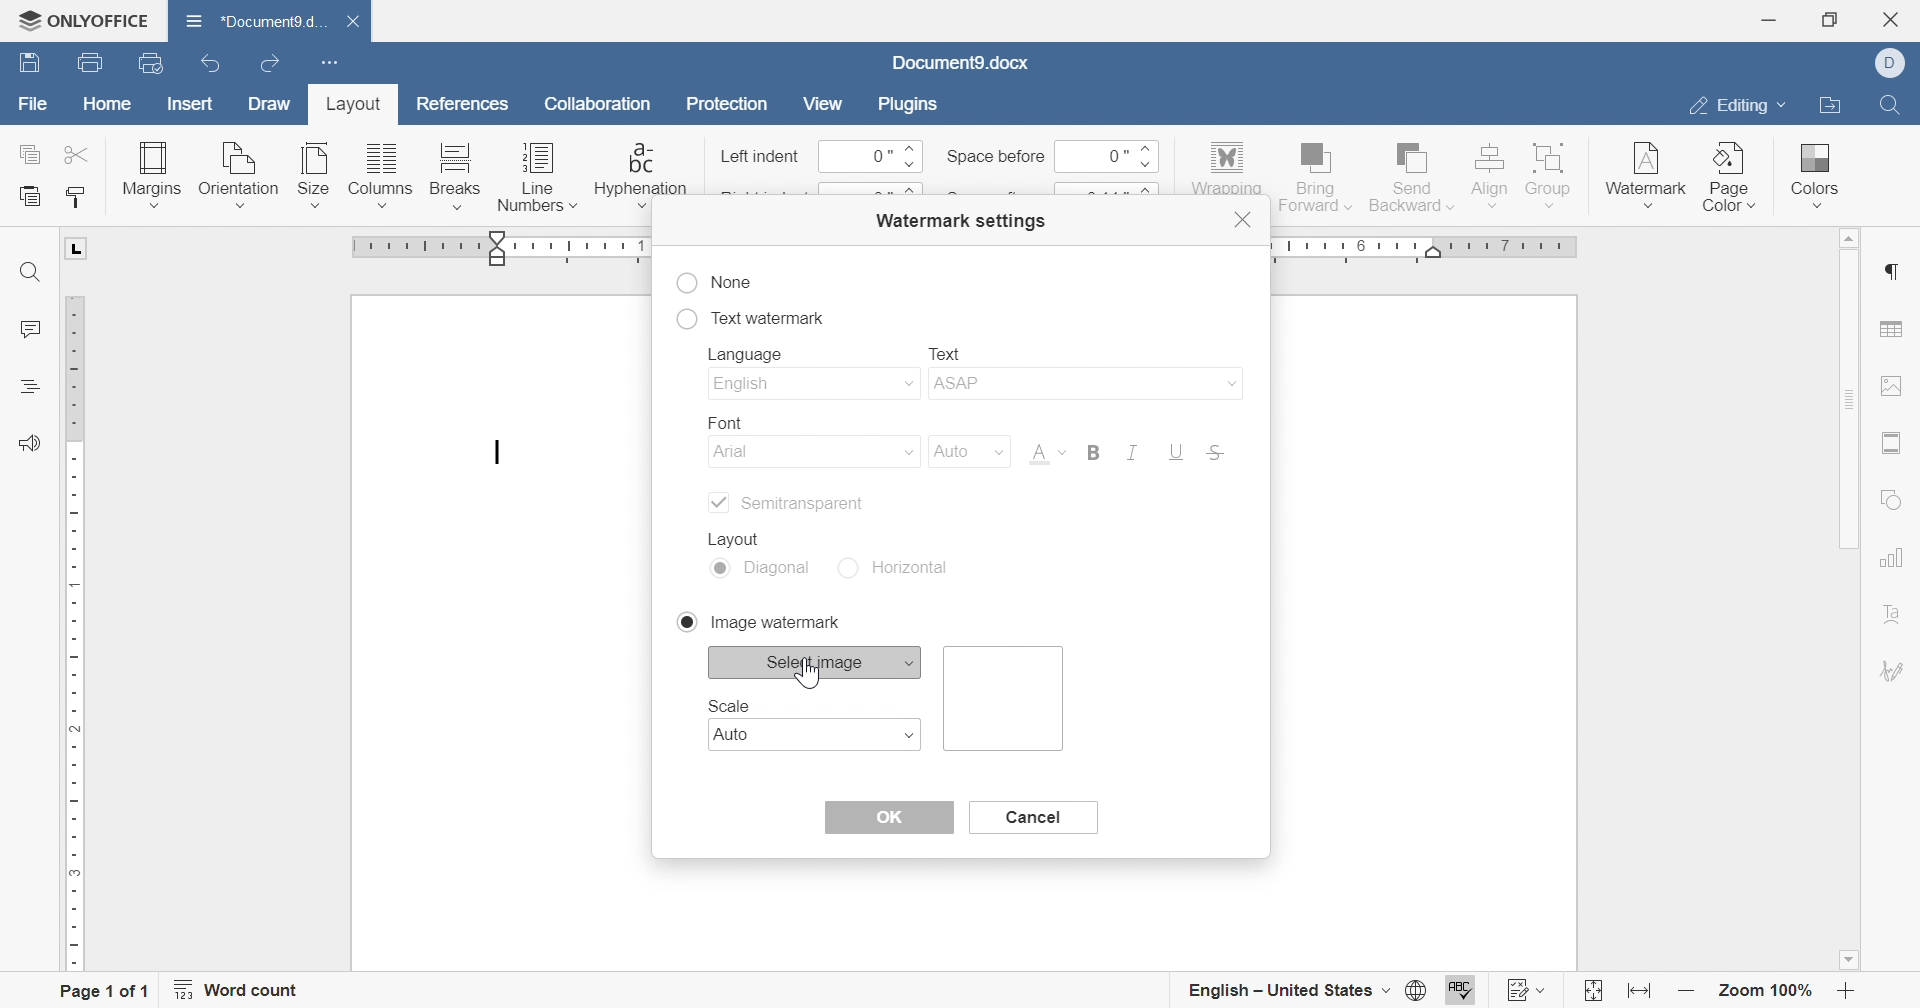 The width and height of the screenshot is (1920, 1008). What do you see at coordinates (1225, 169) in the screenshot?
I see `wrapping` at bounding box center [1225, 169].